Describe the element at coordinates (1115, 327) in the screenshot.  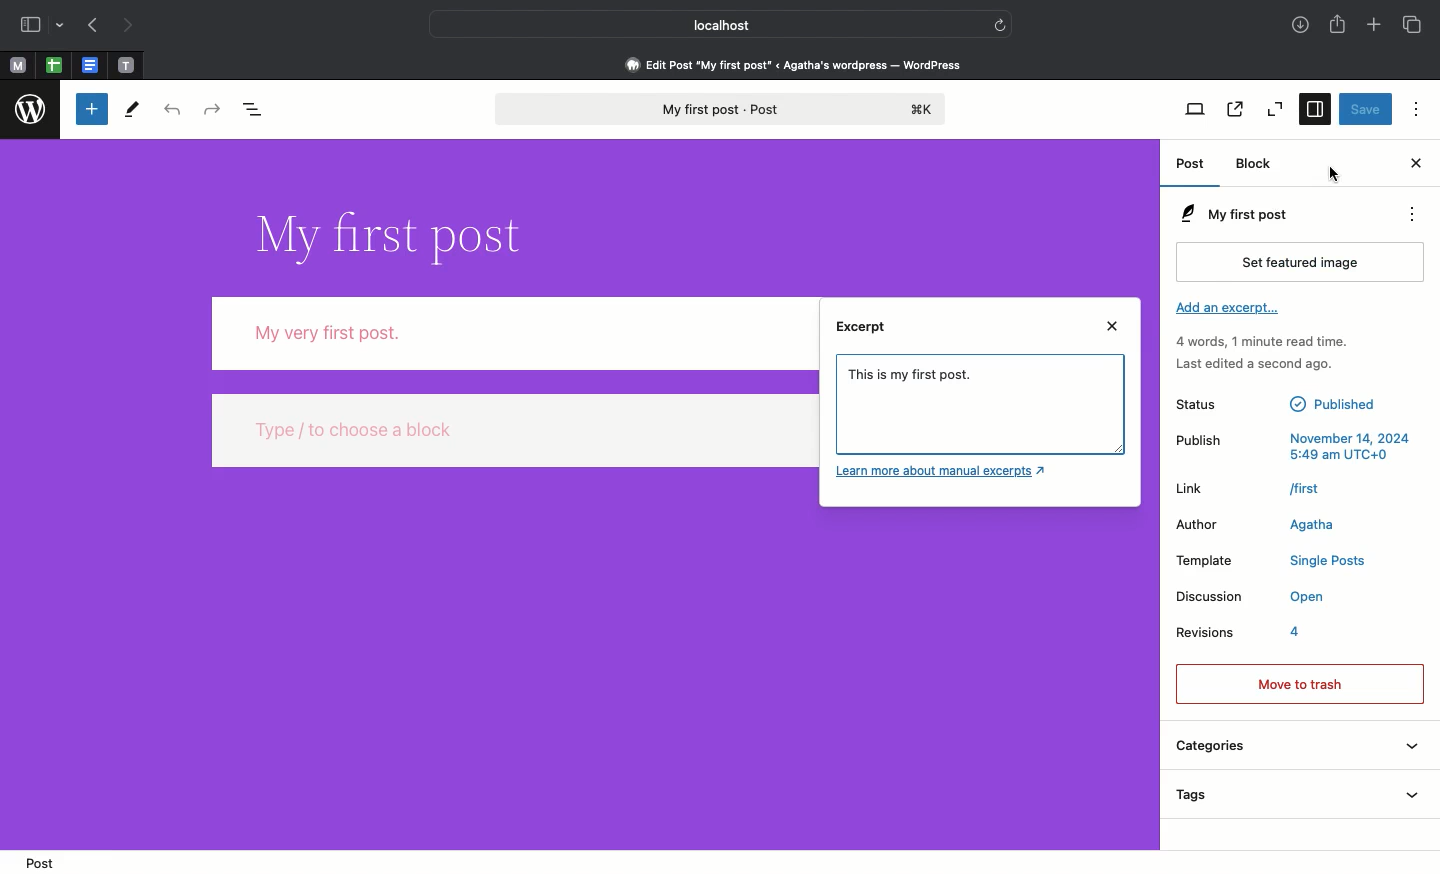
I see `Close` at that location.